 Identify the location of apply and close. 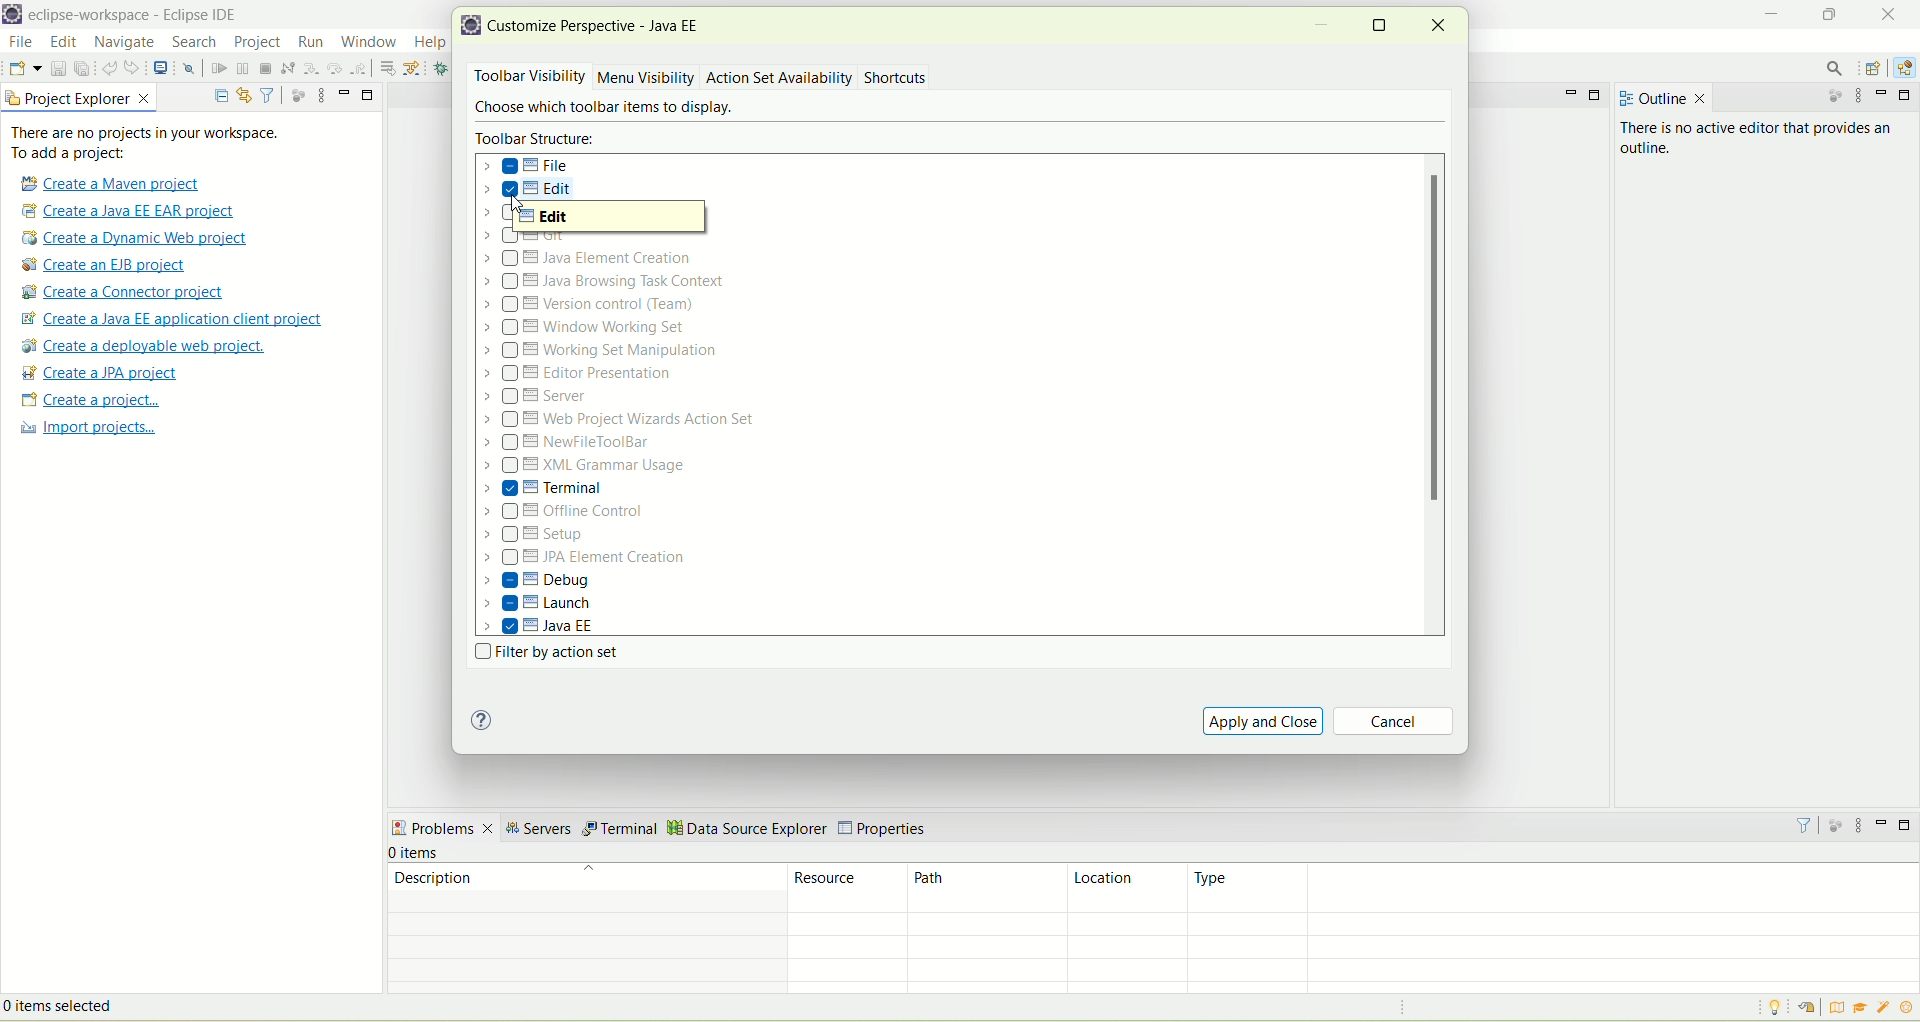
(1263, 720).